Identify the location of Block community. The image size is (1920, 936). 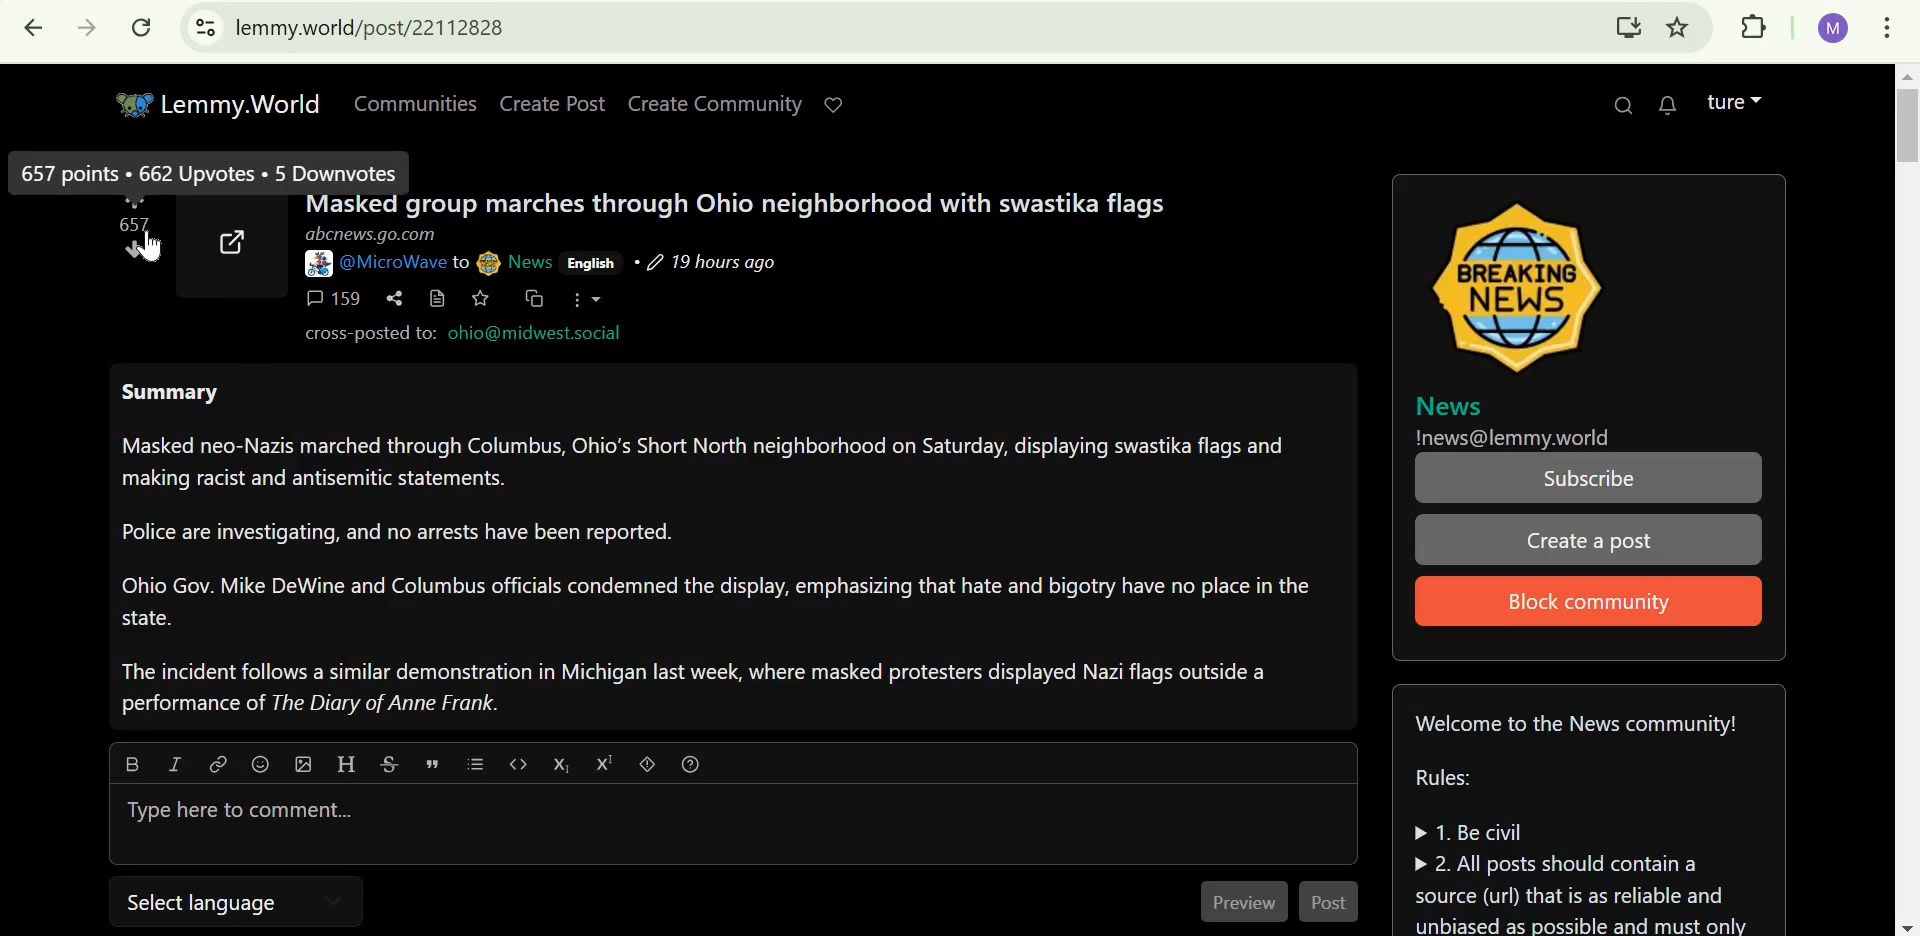
(1584, 602).